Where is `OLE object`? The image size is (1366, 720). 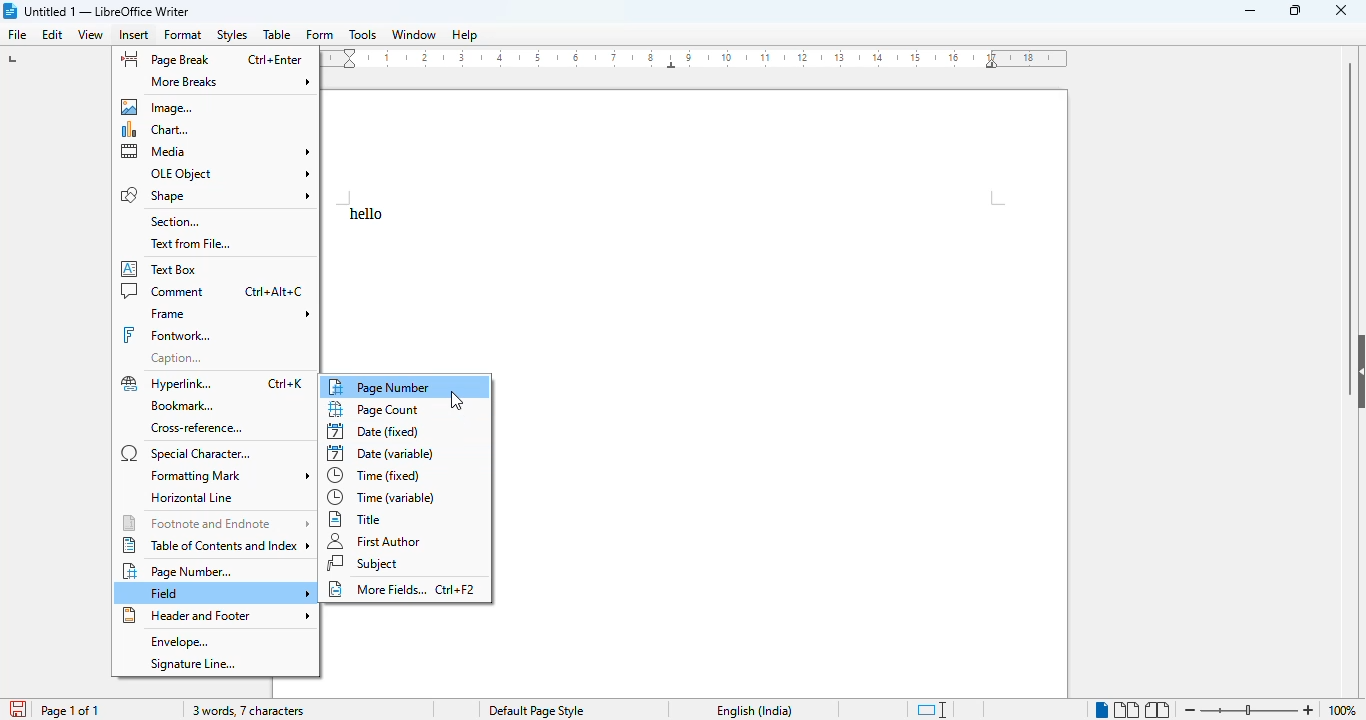
OLE object is located at coordinates (229, 173).